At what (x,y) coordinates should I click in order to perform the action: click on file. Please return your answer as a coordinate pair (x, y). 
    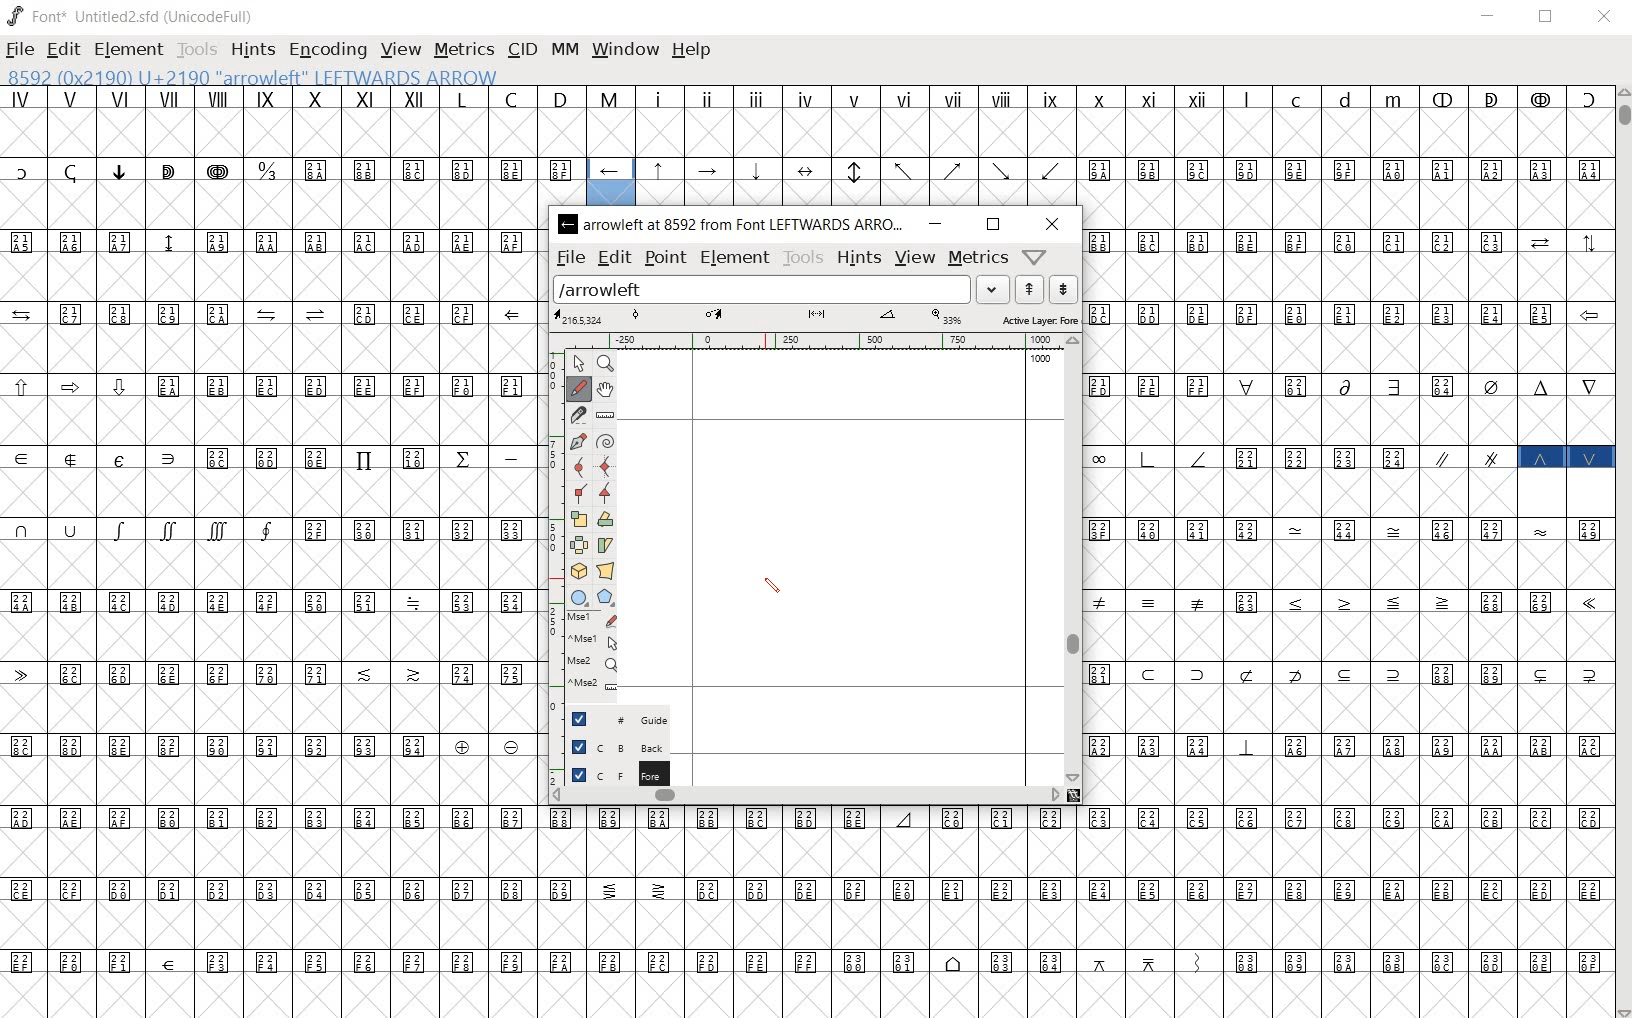
    Looking at the image, I should click on (570, 257).